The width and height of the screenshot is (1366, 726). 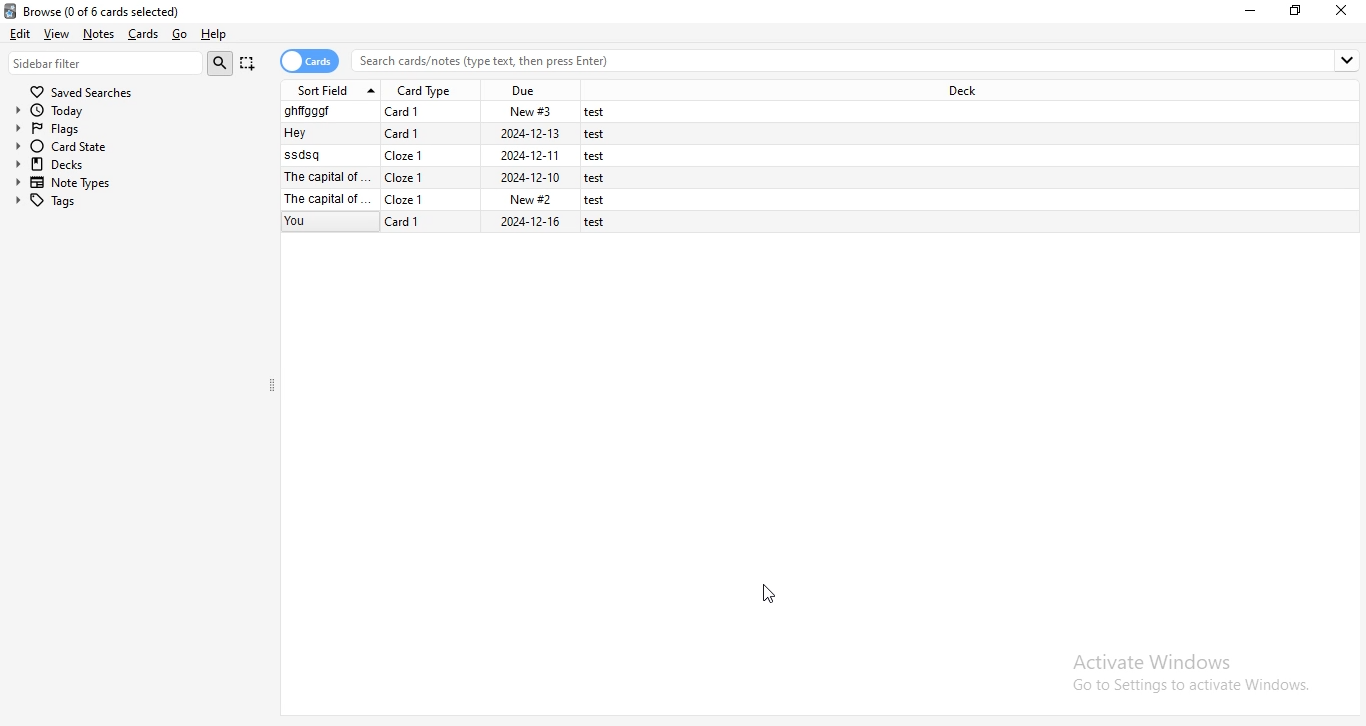 What do you see at coordinates (334, 89) in the screenshot?
I see `sort field` at bounding box center [334, 89].